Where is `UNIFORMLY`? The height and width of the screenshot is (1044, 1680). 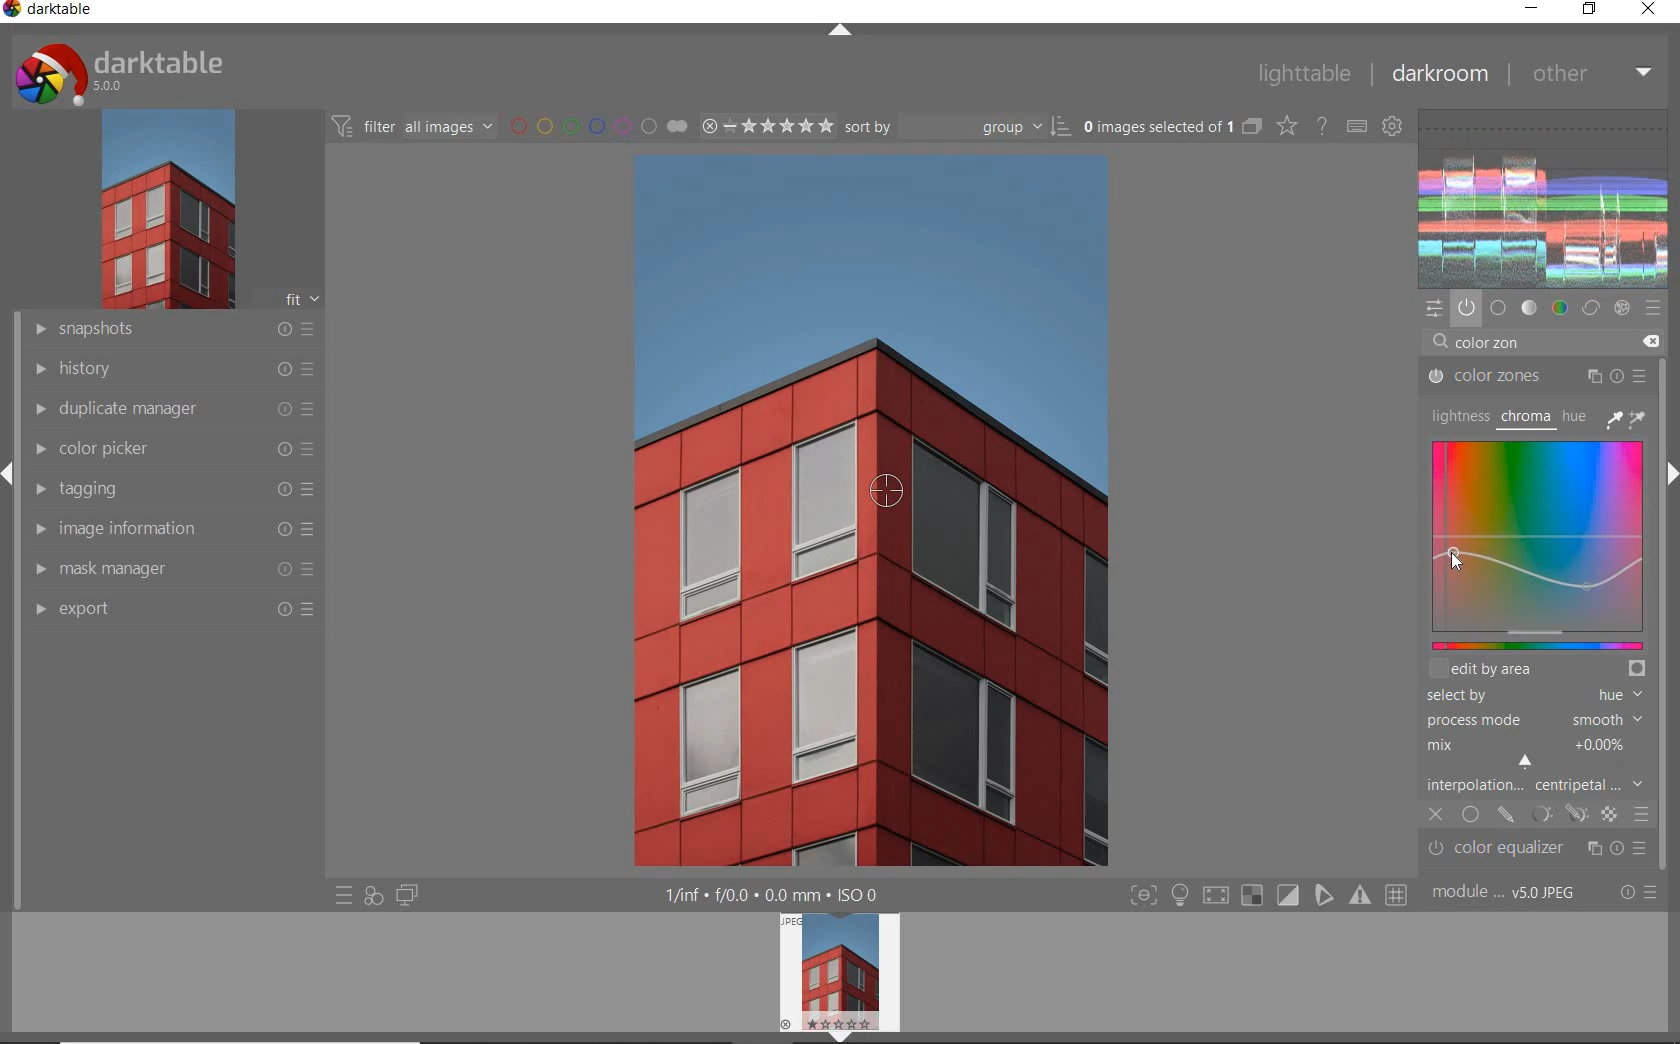
UNIFORMLY is located at coordinates (1470, 816).